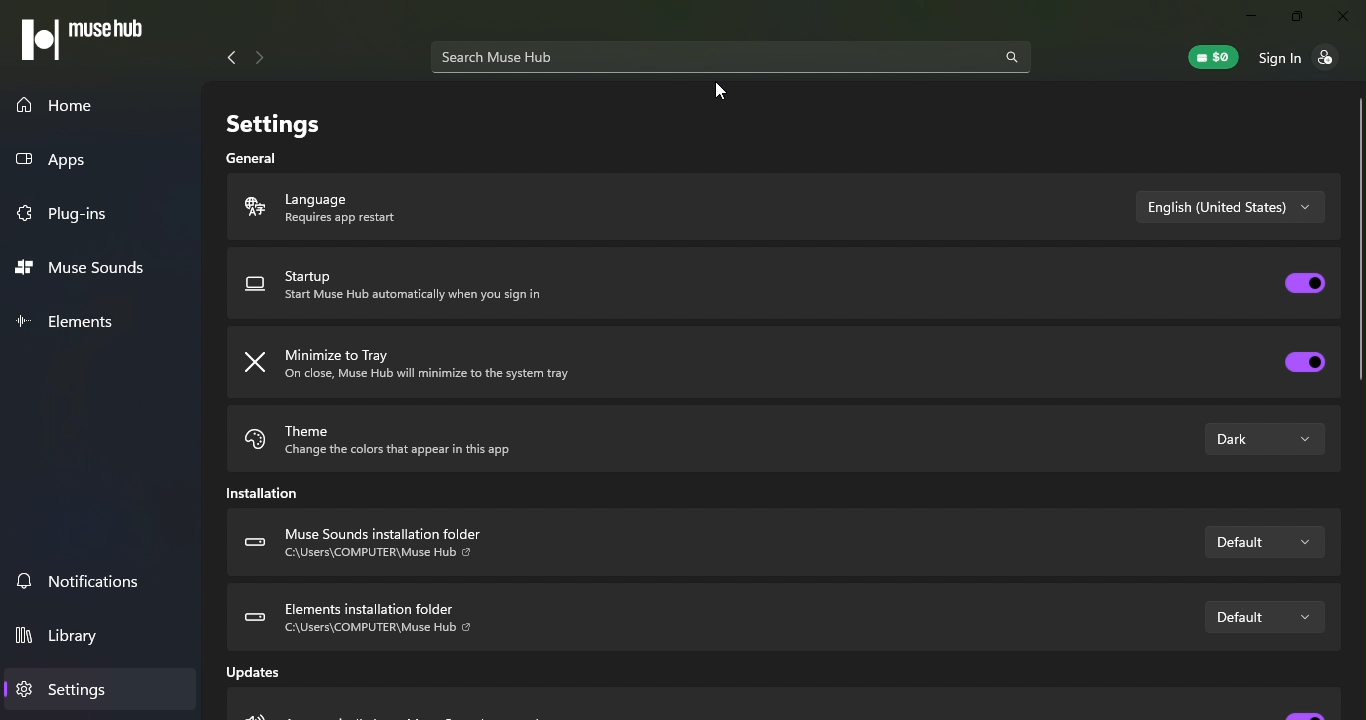 The image size is (1366, 720). Describe the element at coordinates (256, 287) in the screenshot. I see `startup logo` at that location.